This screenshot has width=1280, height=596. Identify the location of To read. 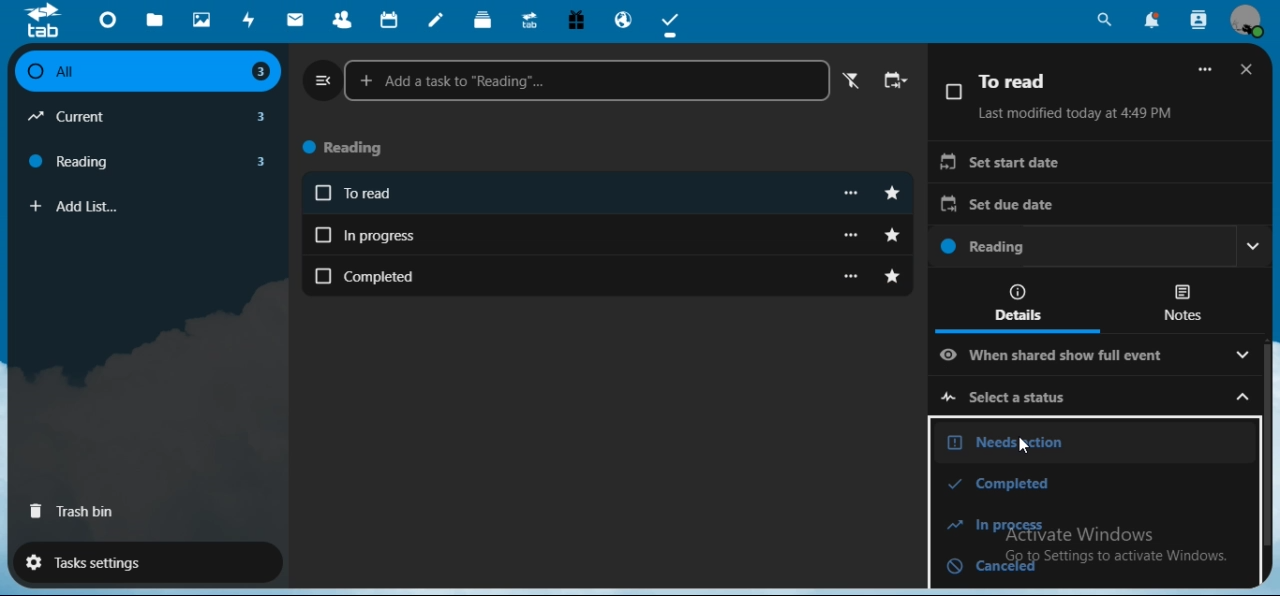
(585, 195).